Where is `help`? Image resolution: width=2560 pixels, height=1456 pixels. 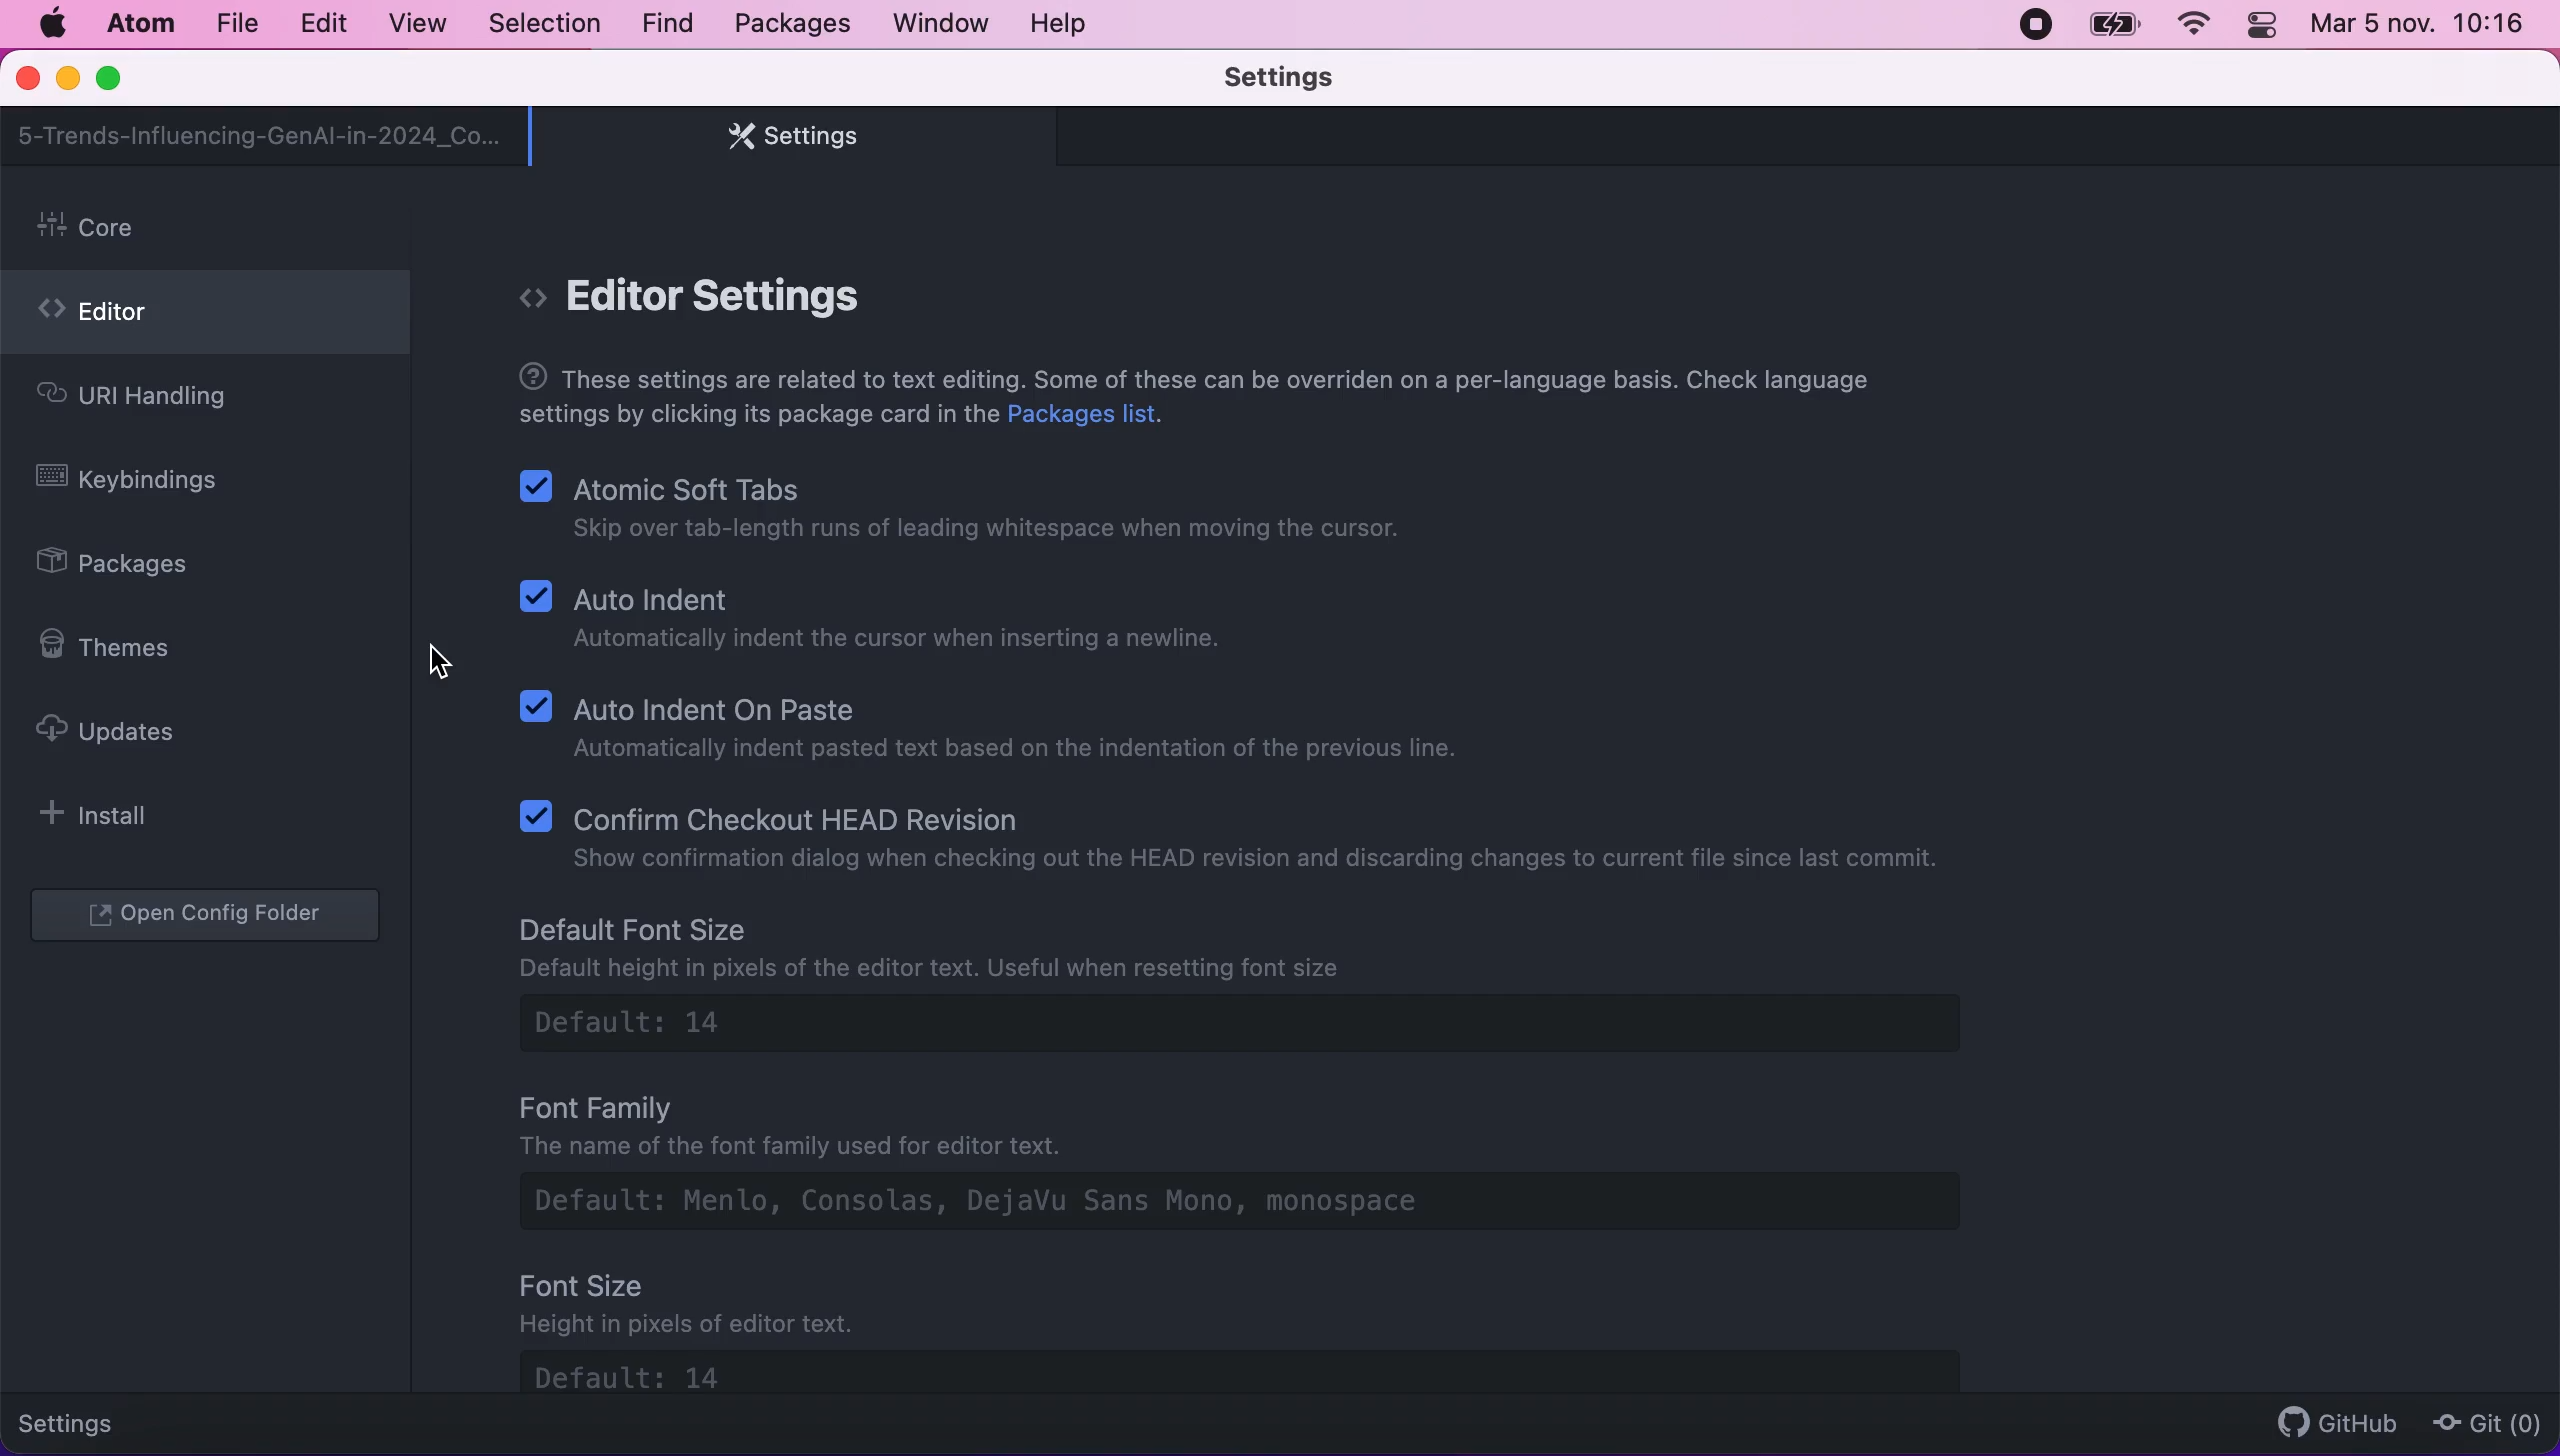
help is located at coordinates (1064, 23).